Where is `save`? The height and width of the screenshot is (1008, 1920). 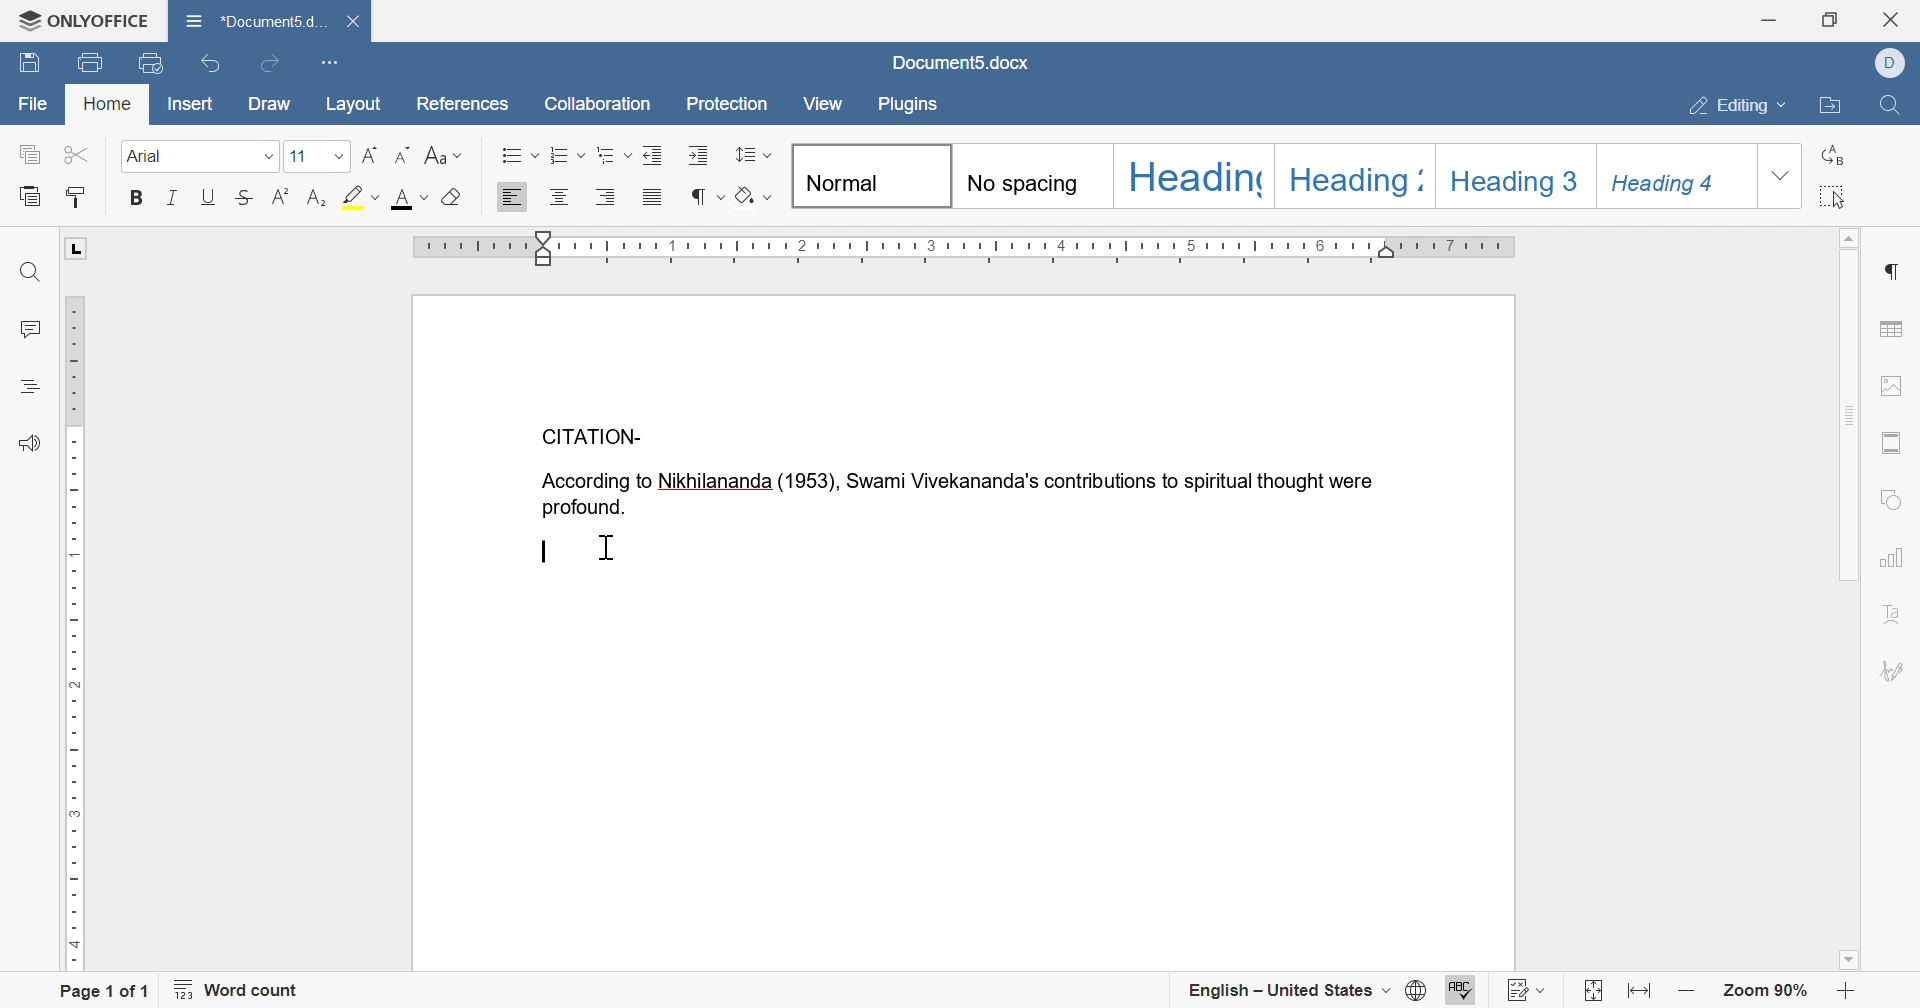 save is located at coordinates (29, 66).